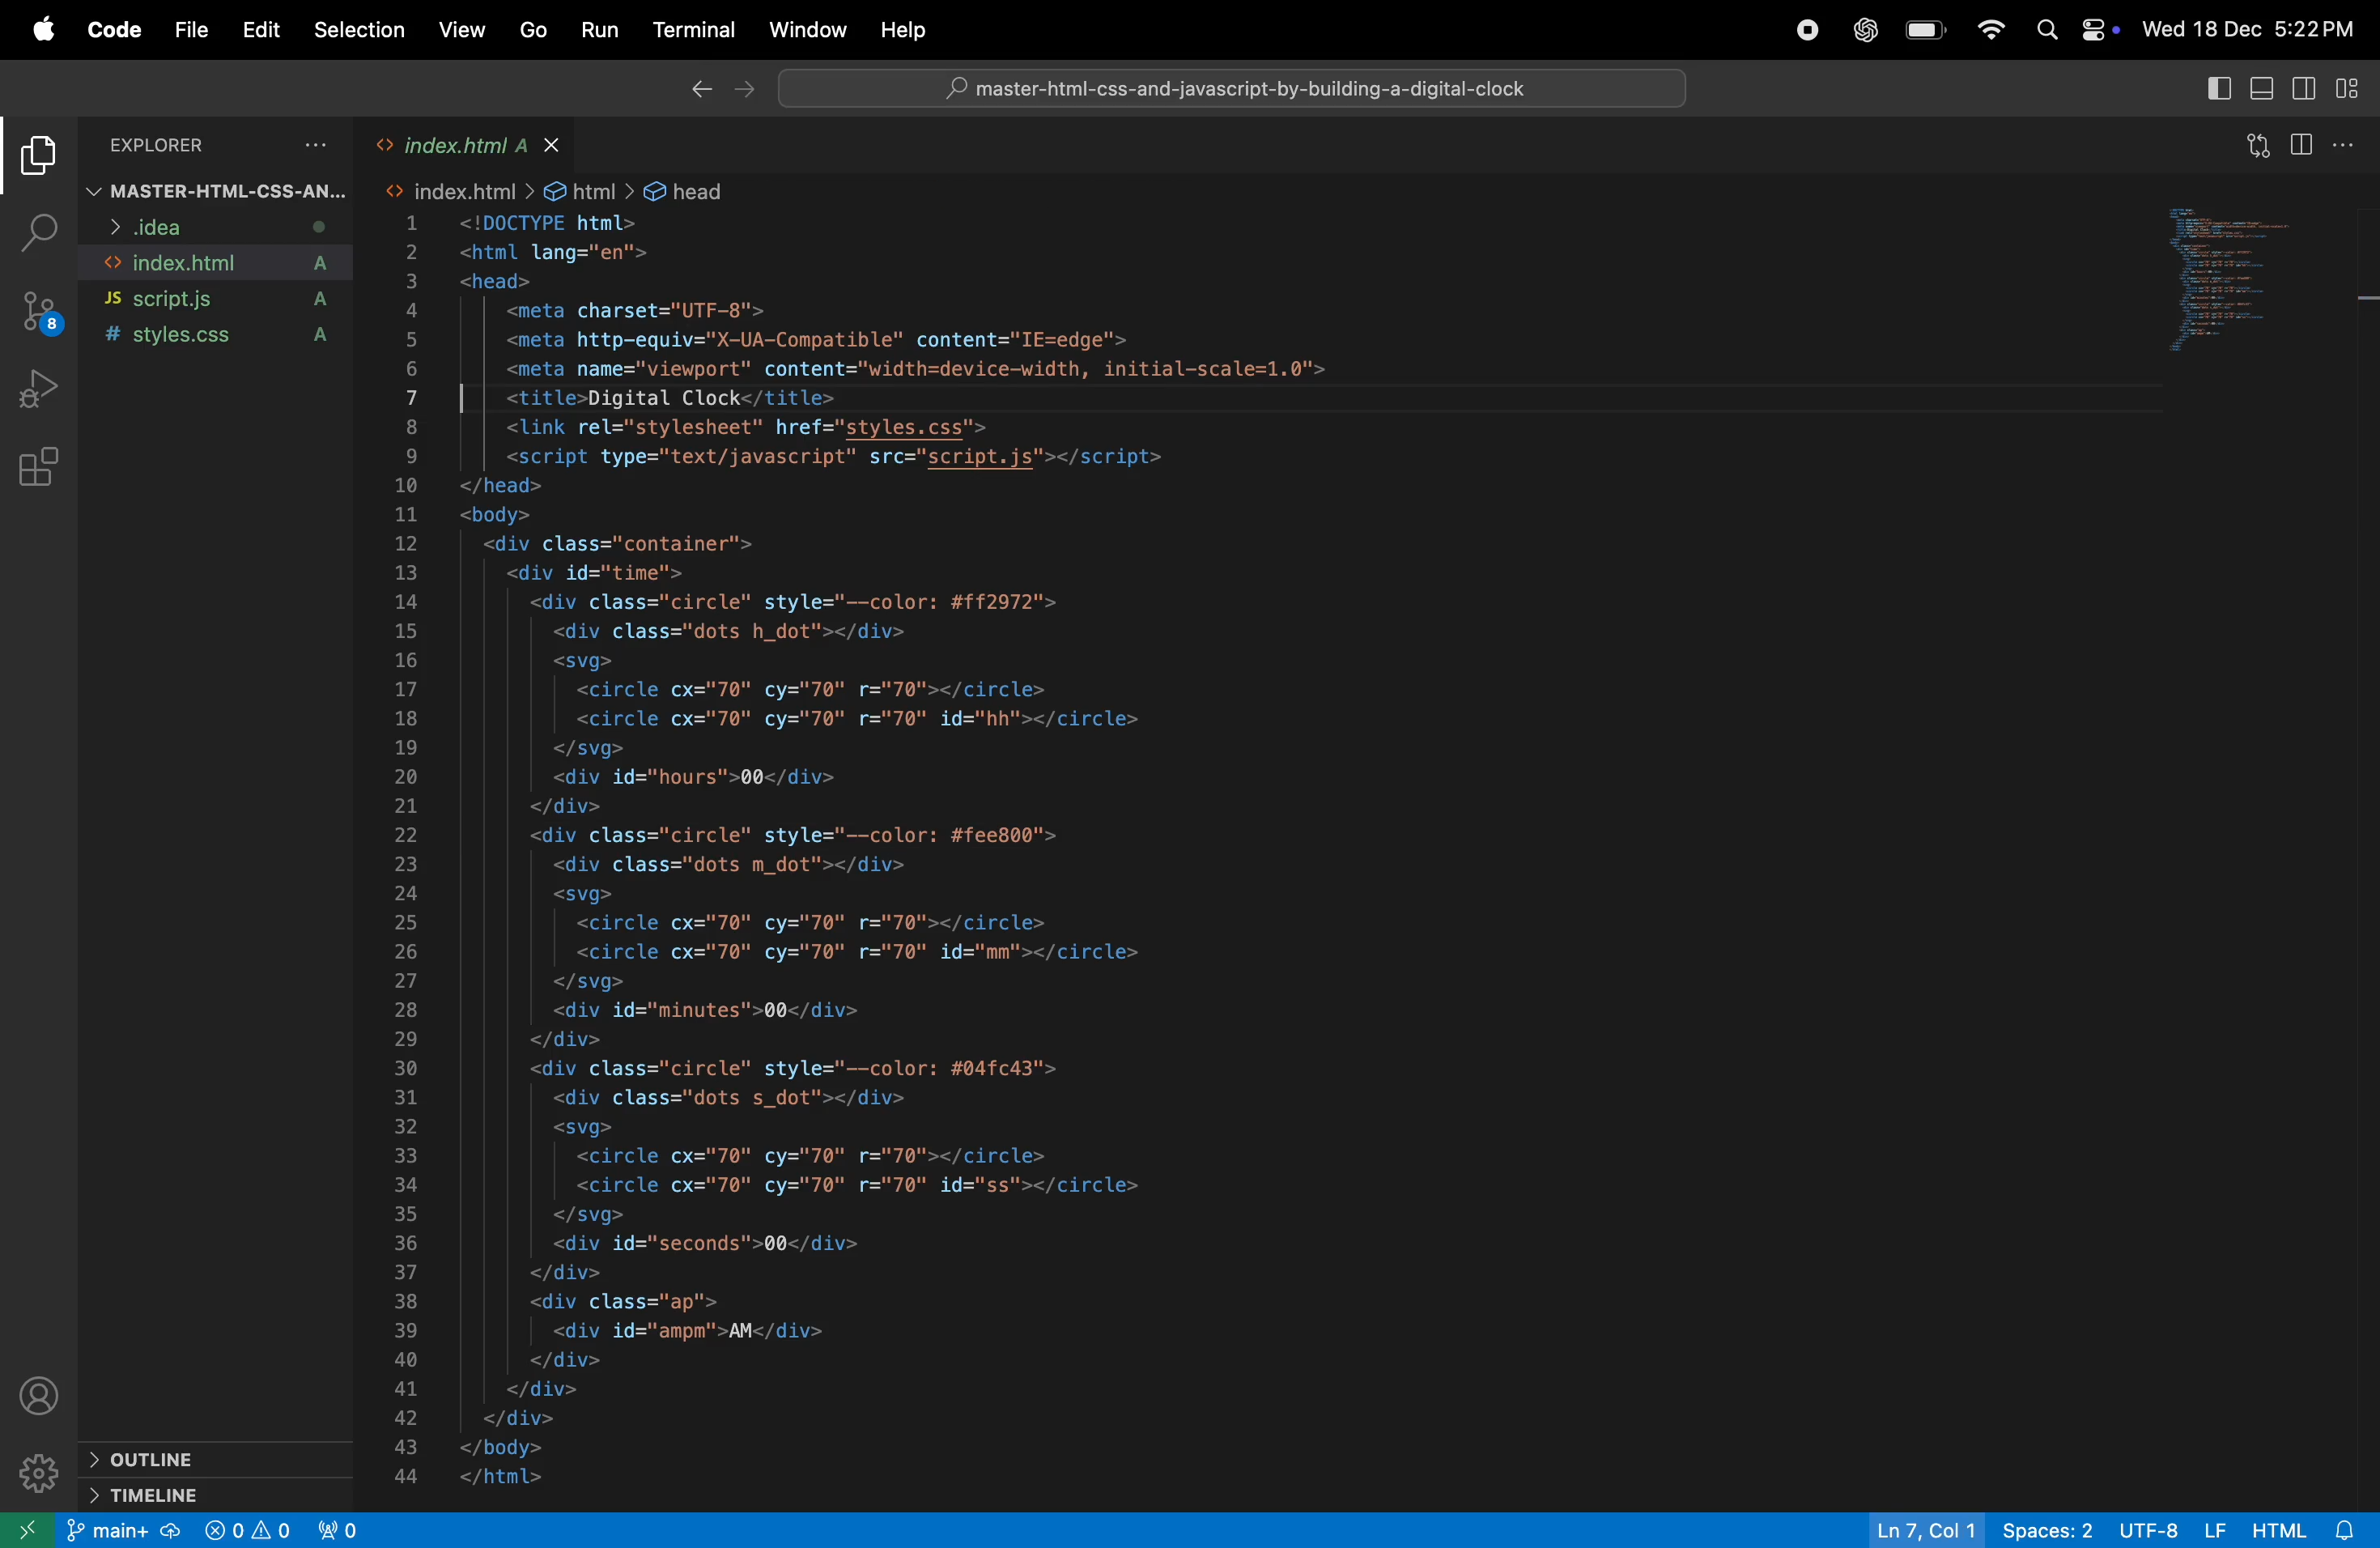 The width and height of the screenshot is (2380, 1548). Describe the element at coordinates (359, 29) in the screenshot. I see `selection` at that location.